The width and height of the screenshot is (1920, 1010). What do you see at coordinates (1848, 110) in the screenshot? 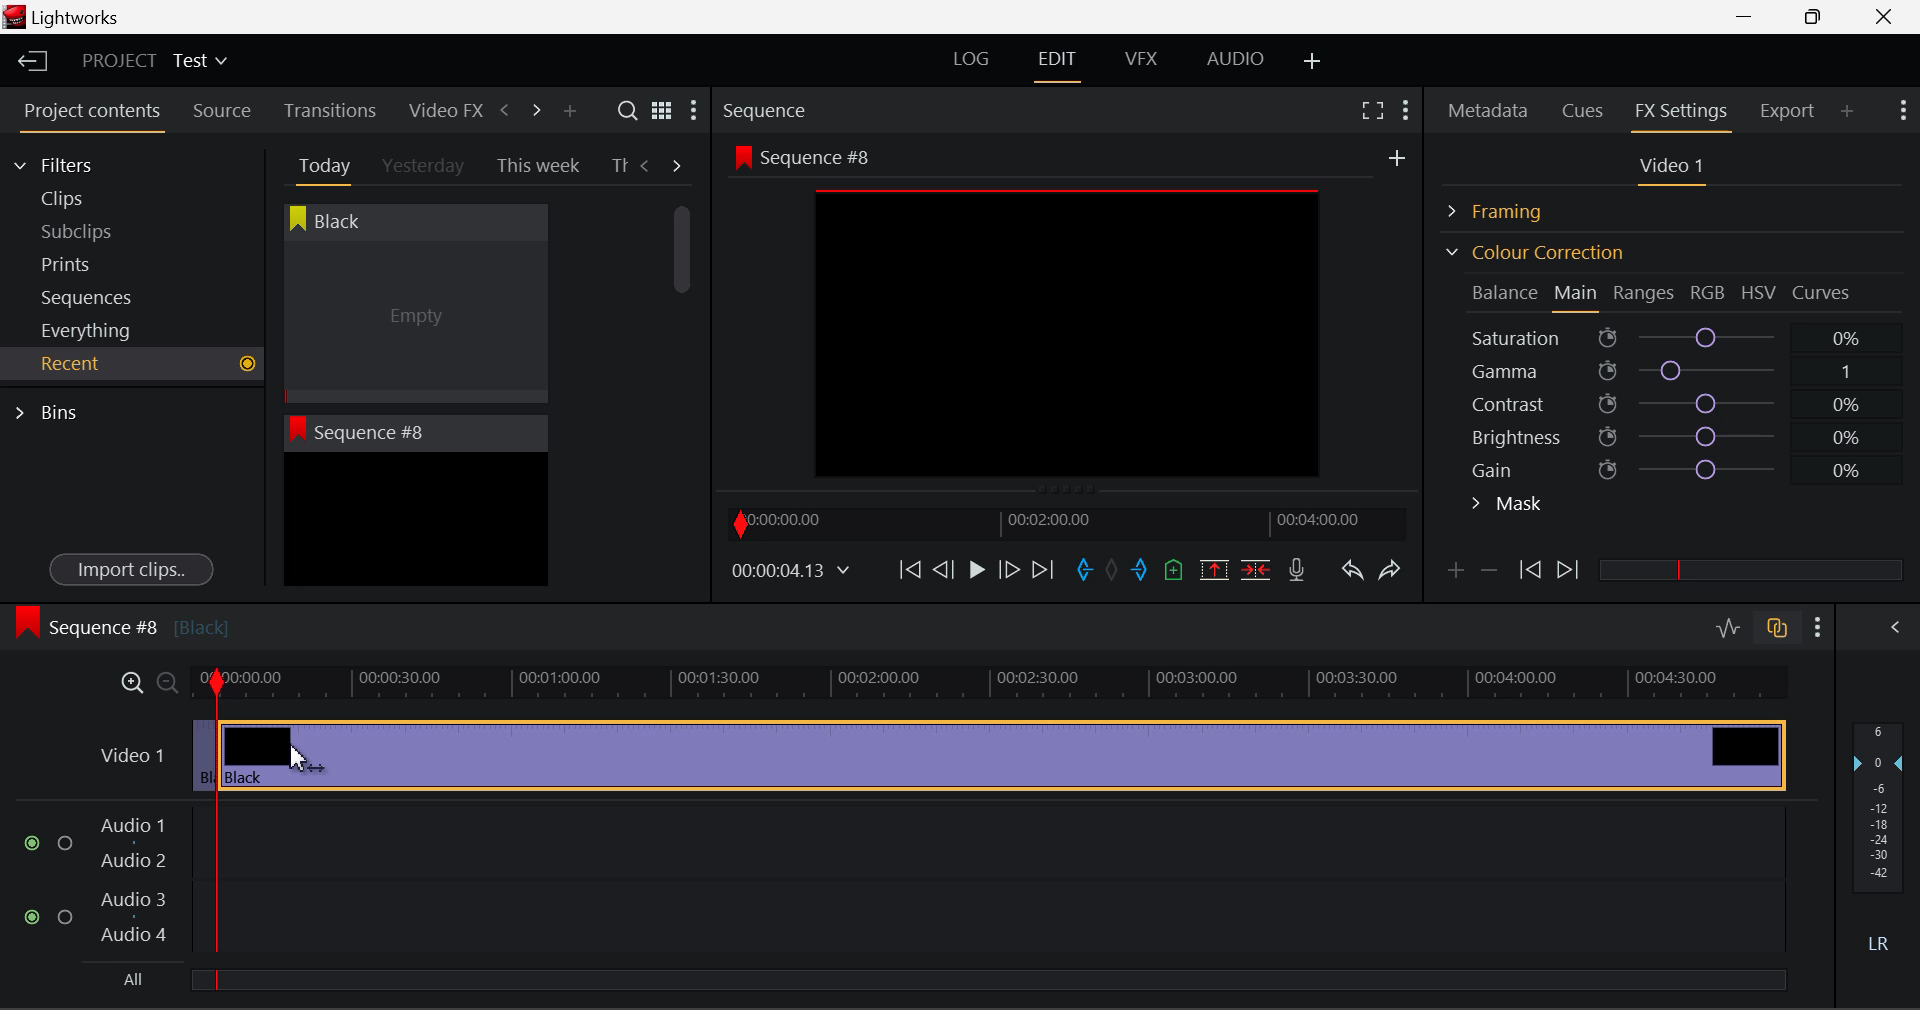
I see `Add Panel` at bounding box center [1848, 110].